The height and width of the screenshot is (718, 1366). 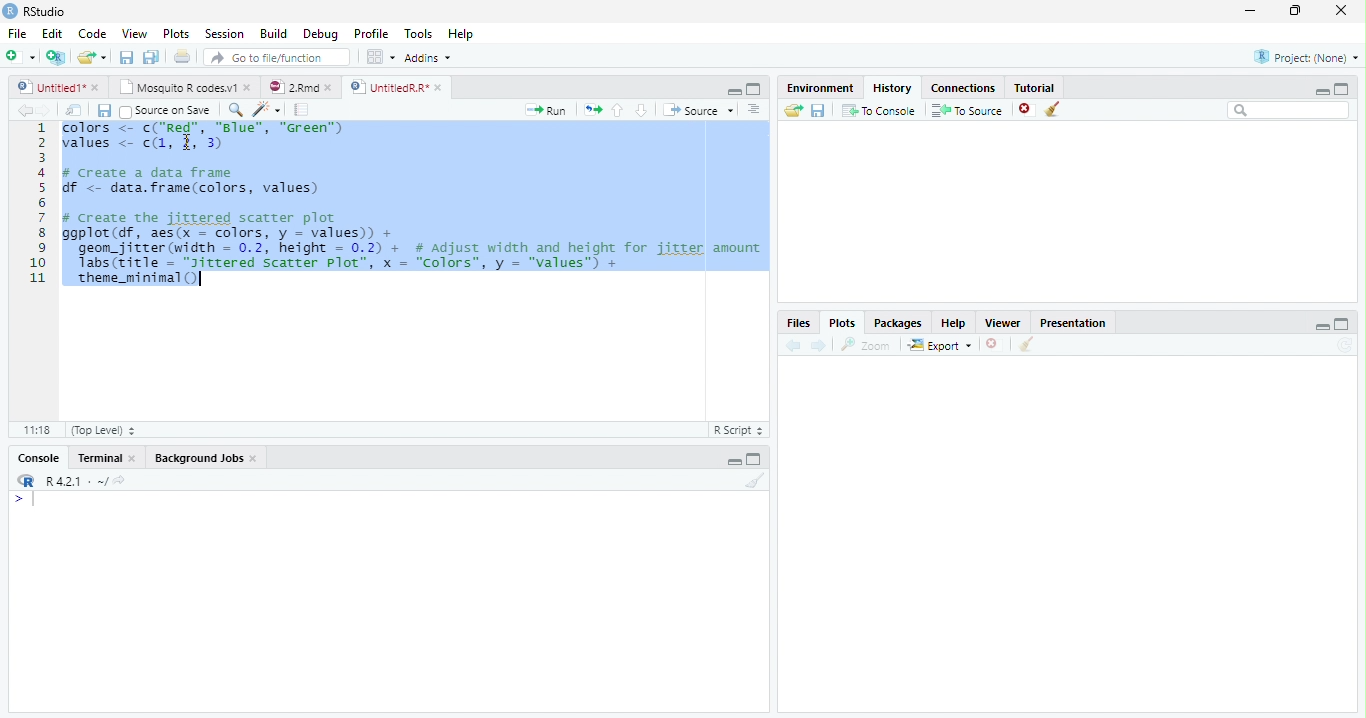 I want to click on Search bar, so click(x=1290, y=110).